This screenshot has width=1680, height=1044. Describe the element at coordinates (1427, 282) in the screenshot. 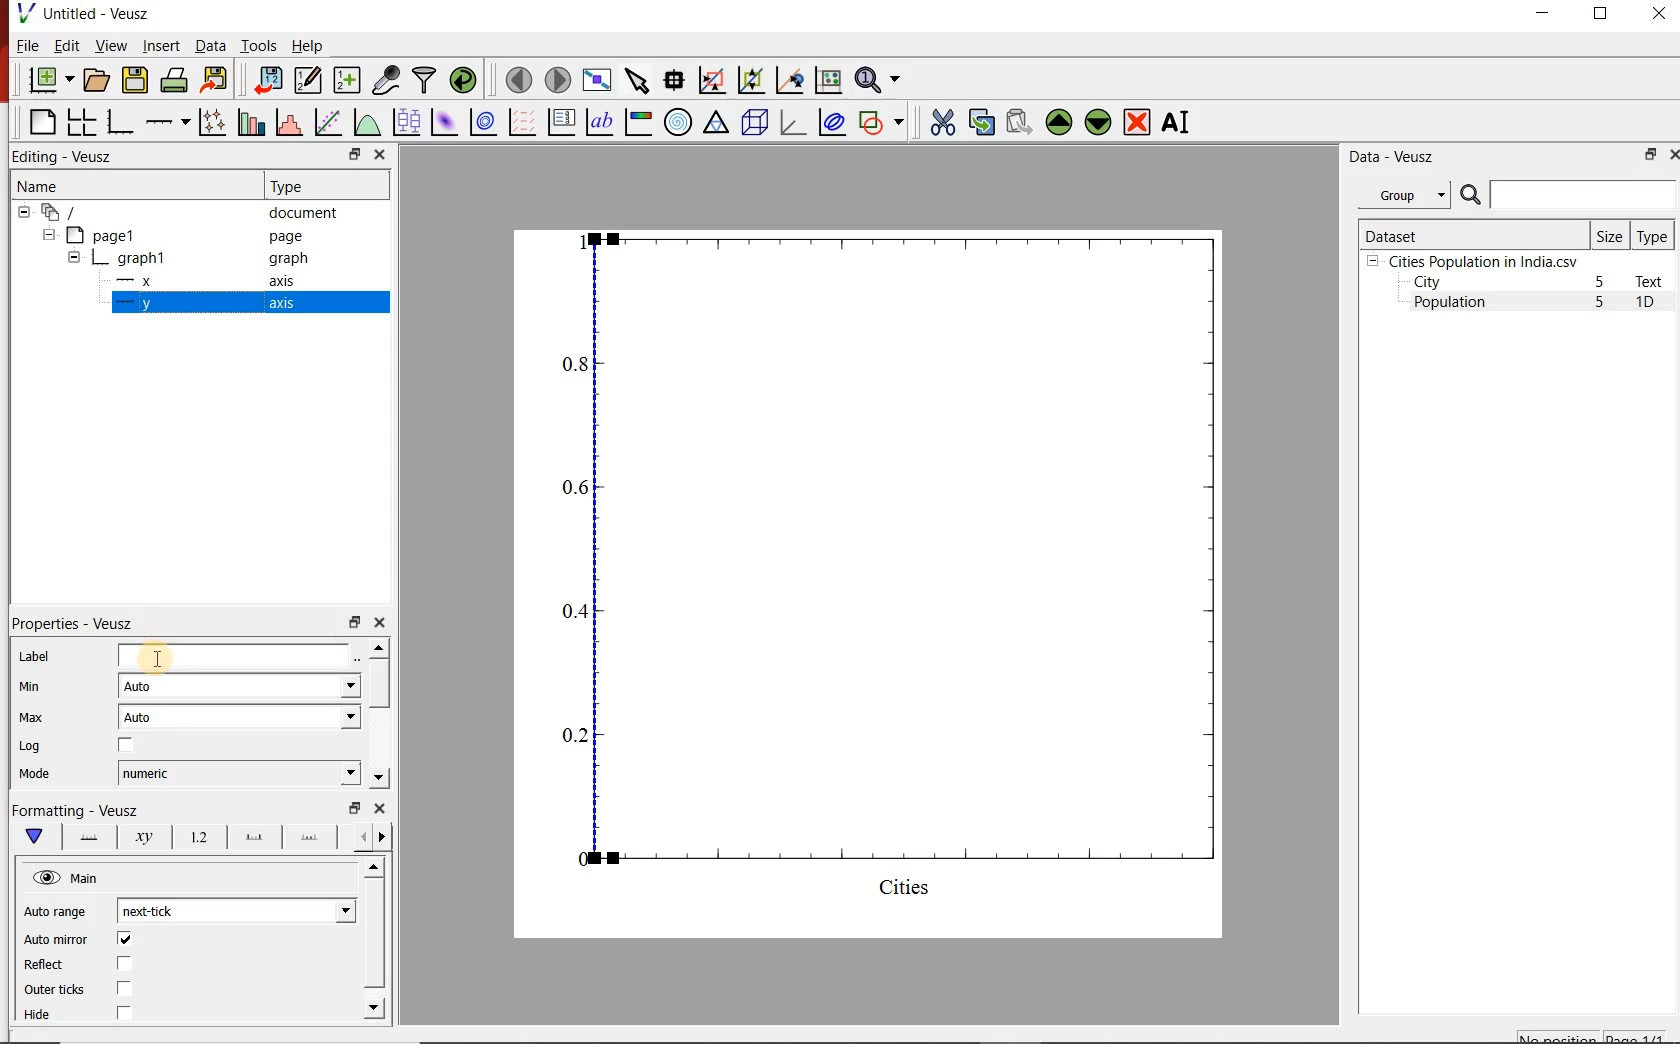

I see `City` at that location.